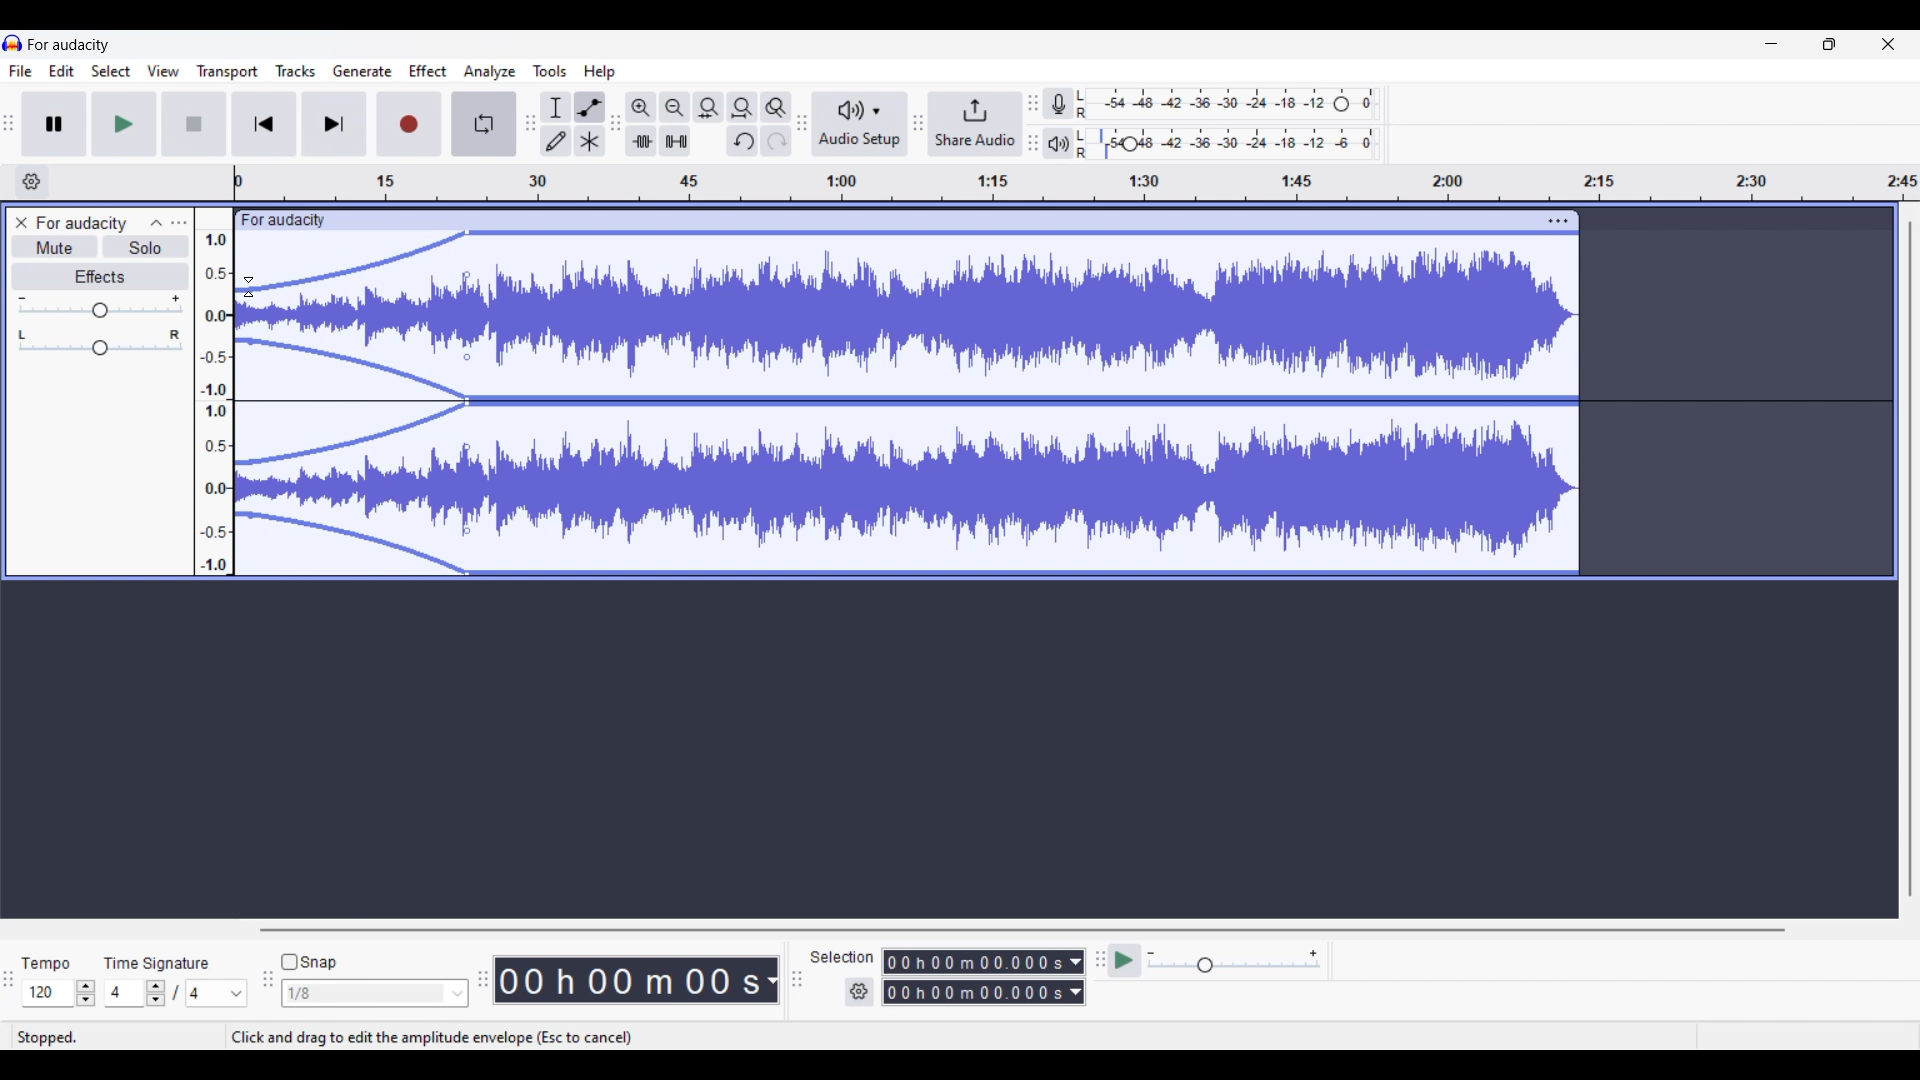 The height and width of the screenshot is (1080, 1920). What do you see at coordinates (907, 403) in the screenshot?
I see `Track highlighted due to Envelop tool` at bounding box center [907, 403].